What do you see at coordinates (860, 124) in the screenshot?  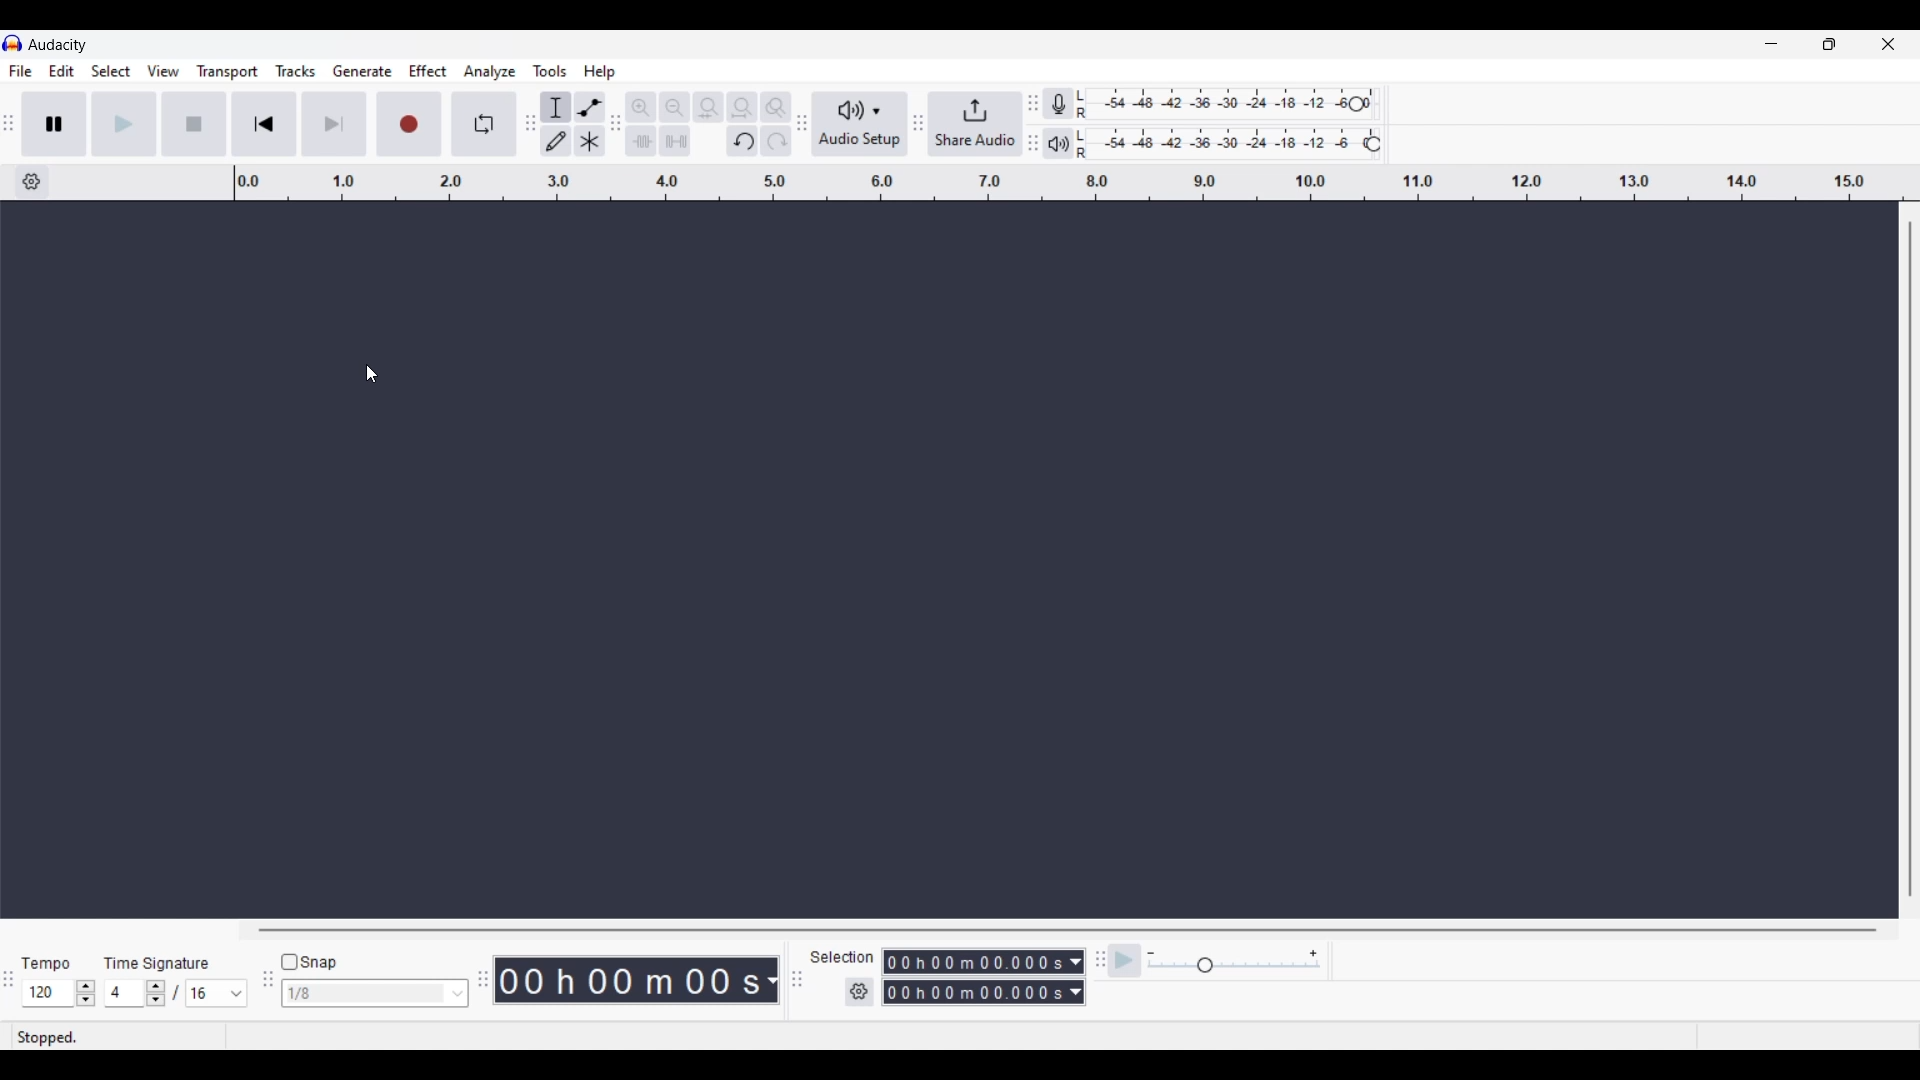 I see `Audio setup` at bounding box center [860, 124].